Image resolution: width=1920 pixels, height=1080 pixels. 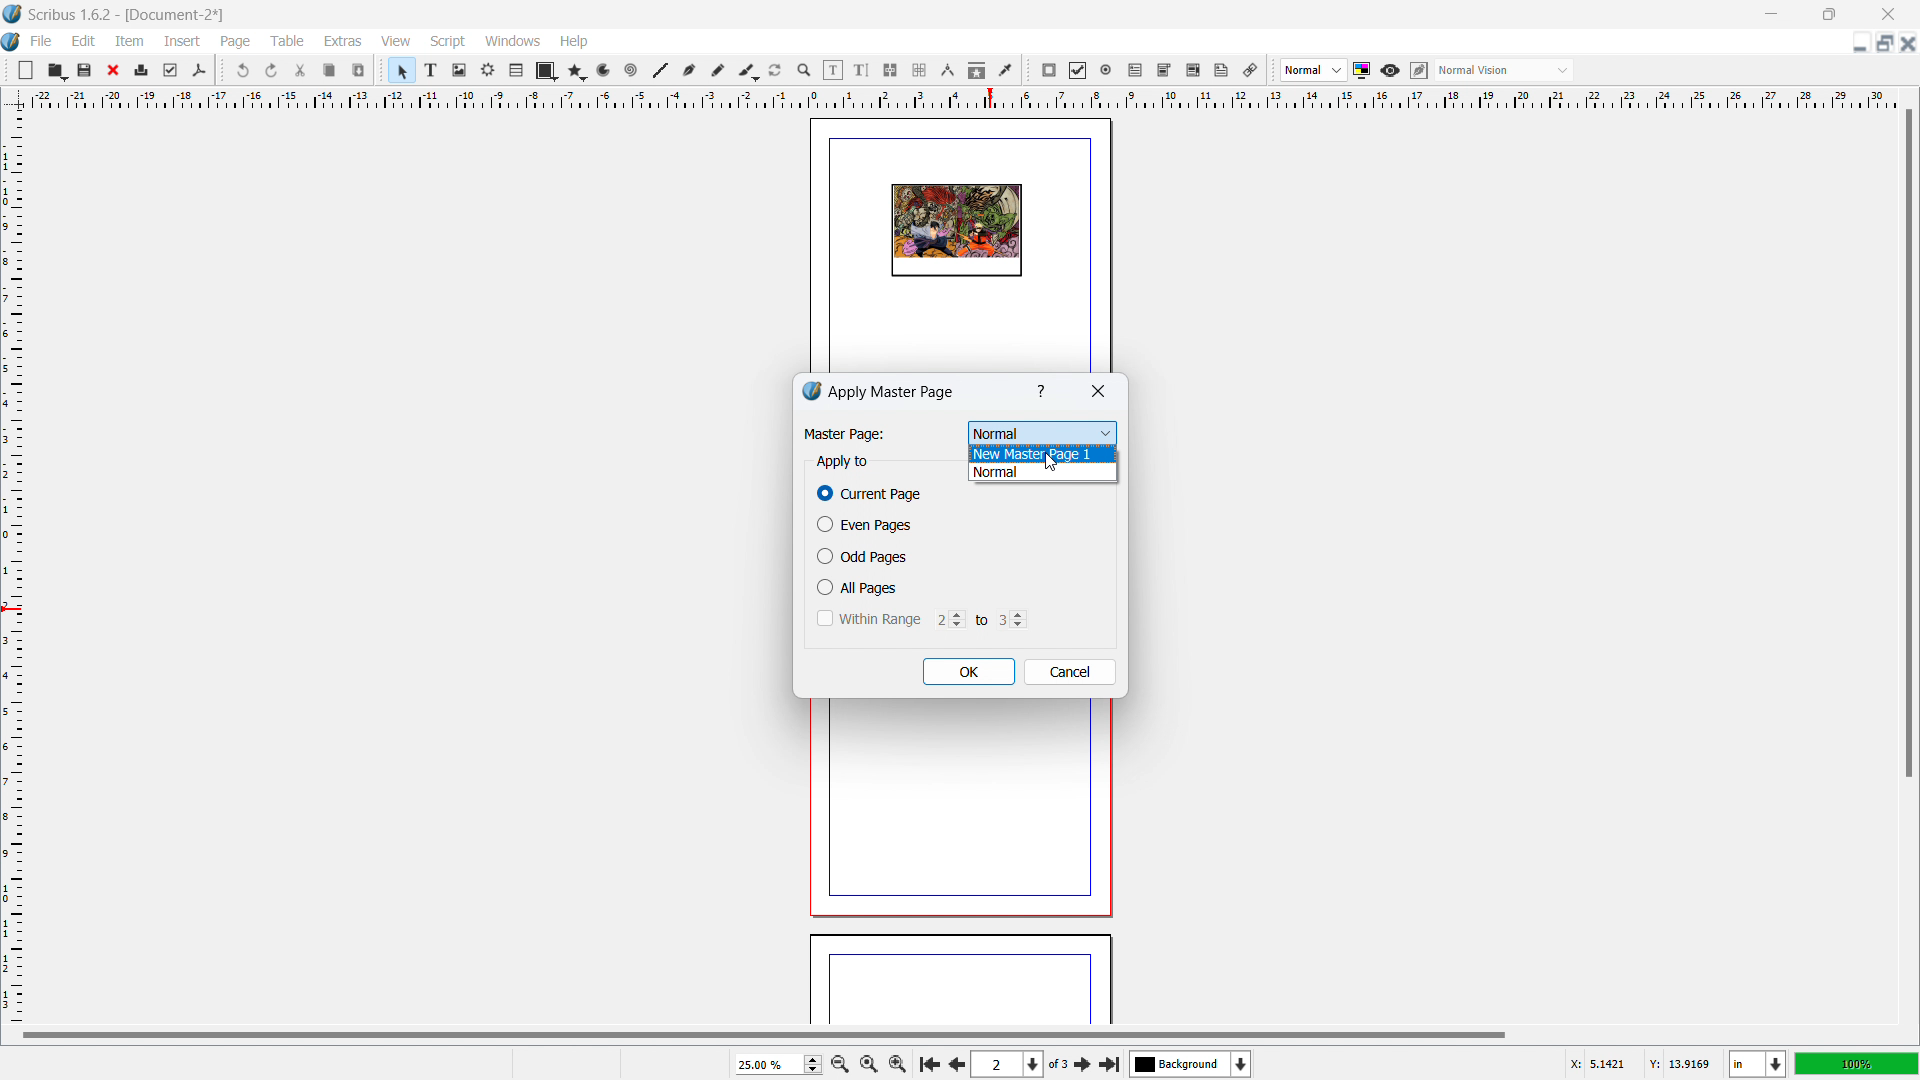 I want to click on measurement, so click(x=947, y=71).